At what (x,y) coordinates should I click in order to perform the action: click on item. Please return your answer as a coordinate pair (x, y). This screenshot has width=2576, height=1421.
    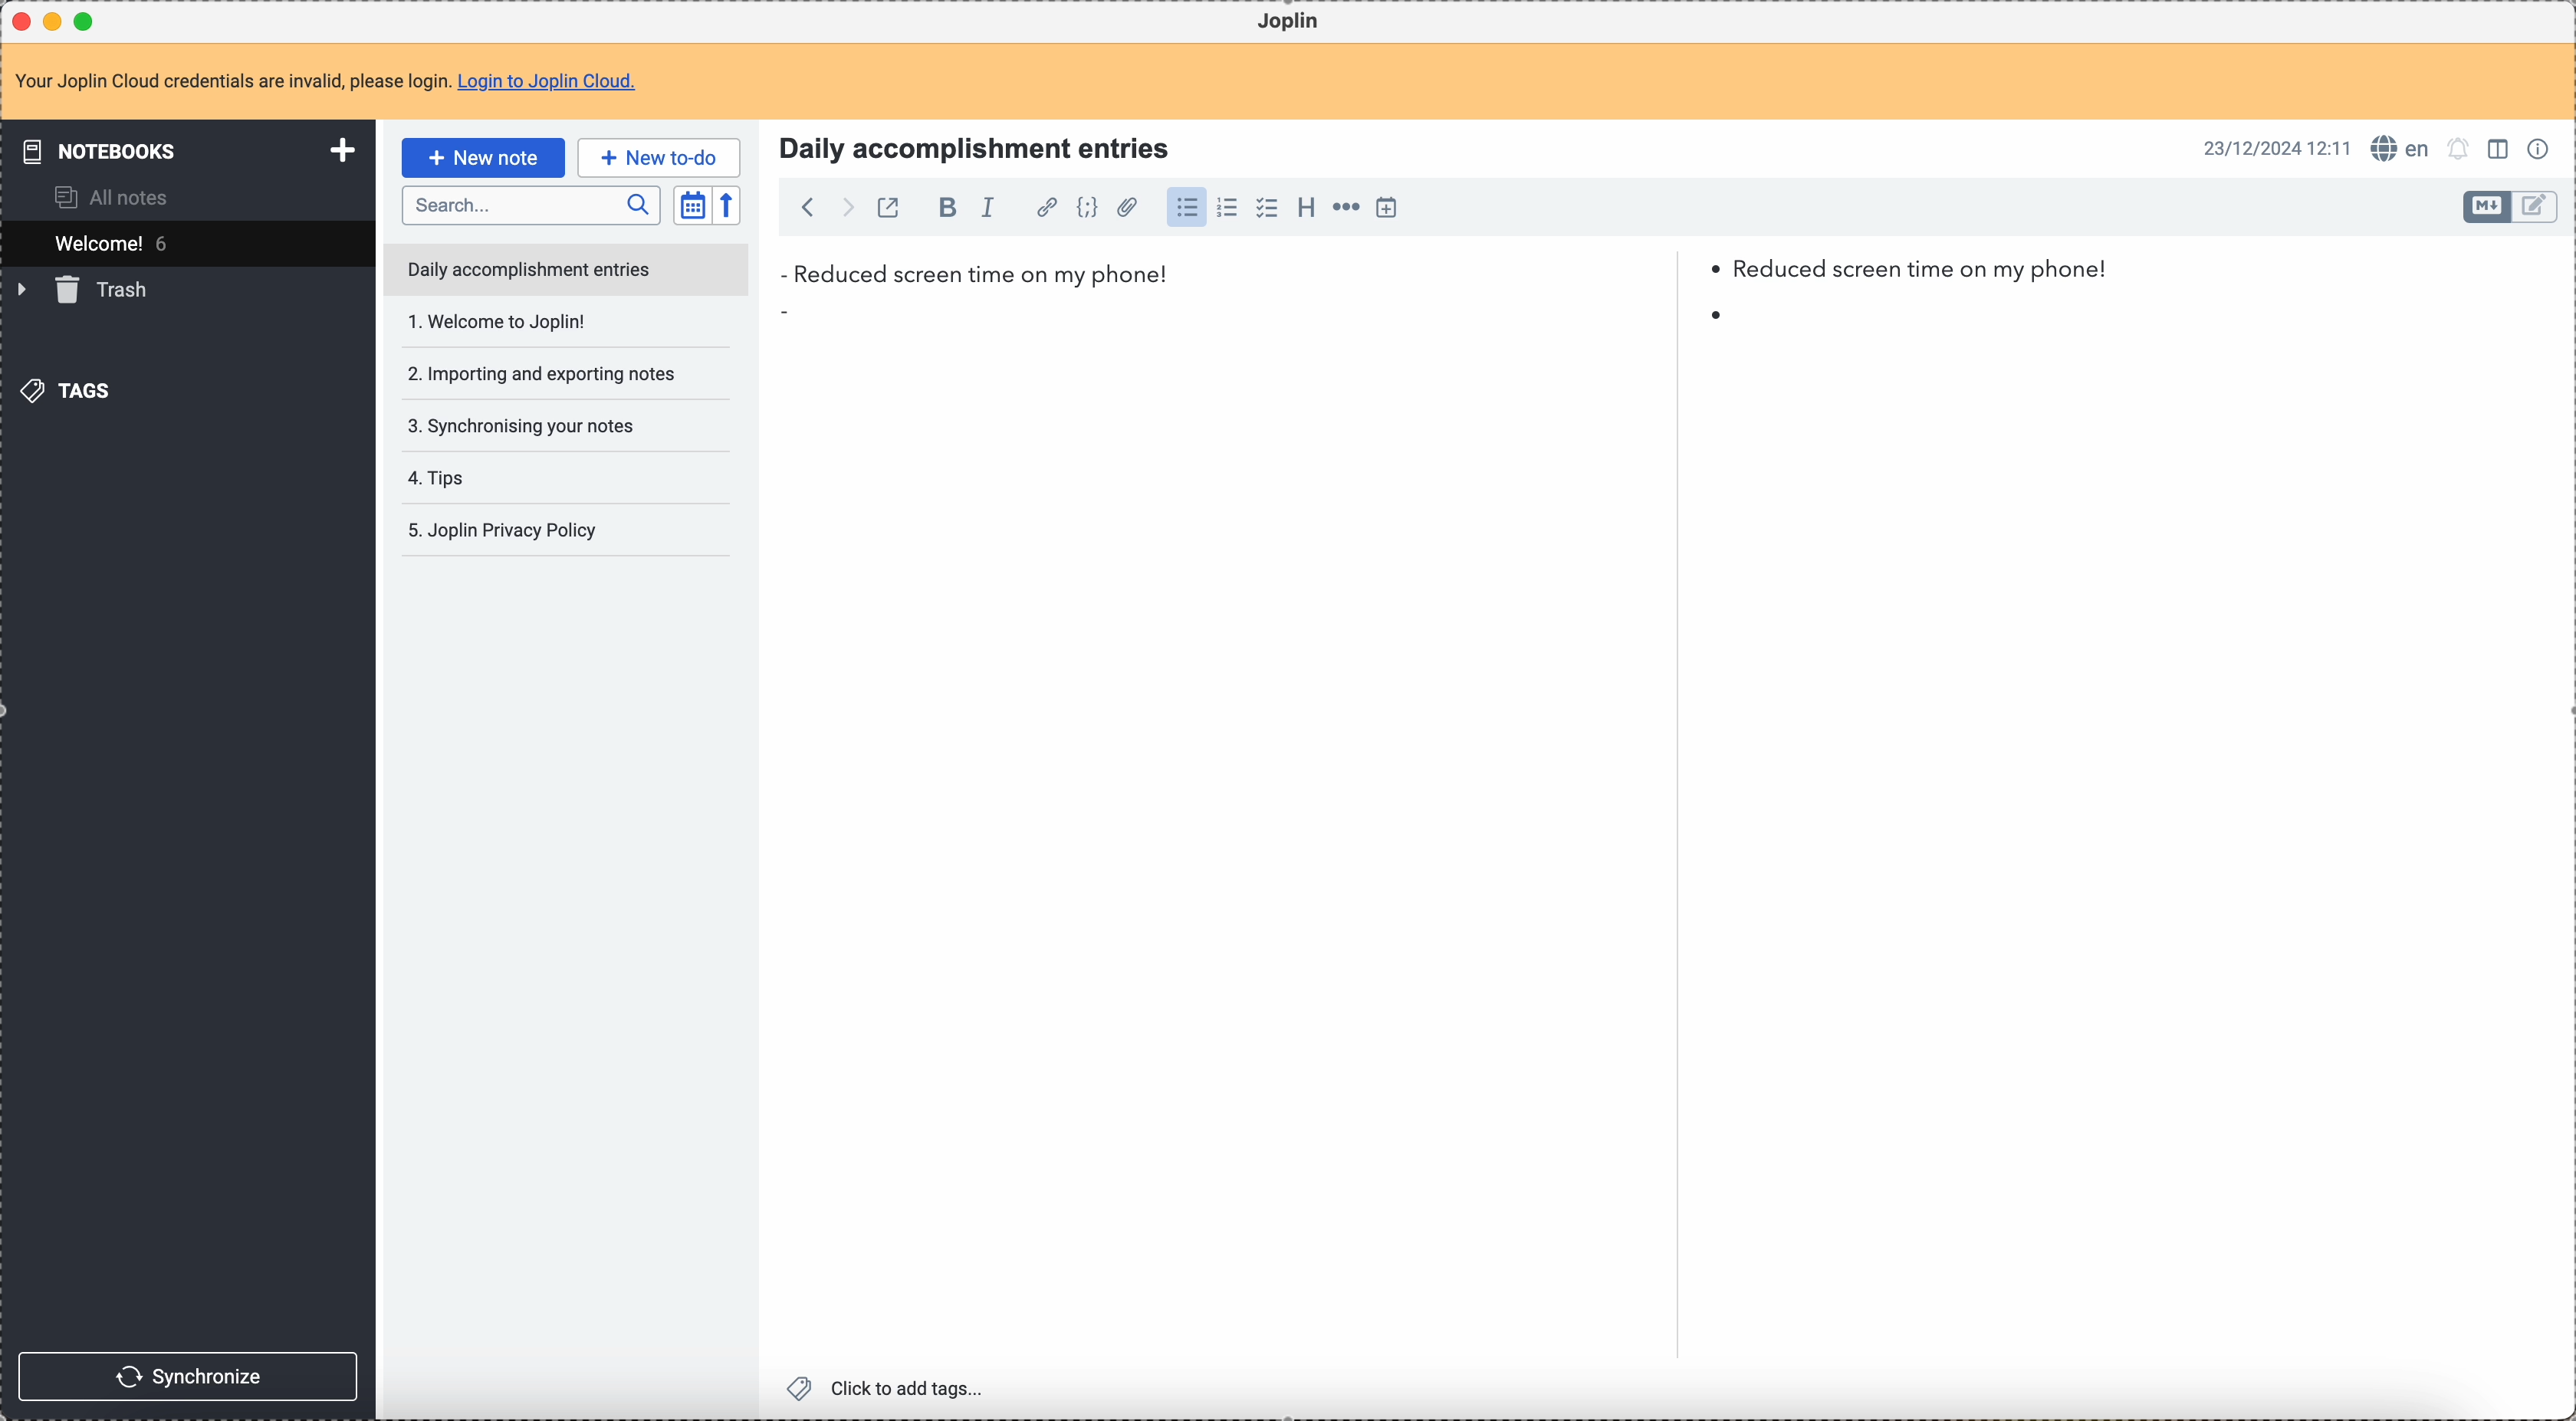
    Looking at the image, I should click on (1257, 316).